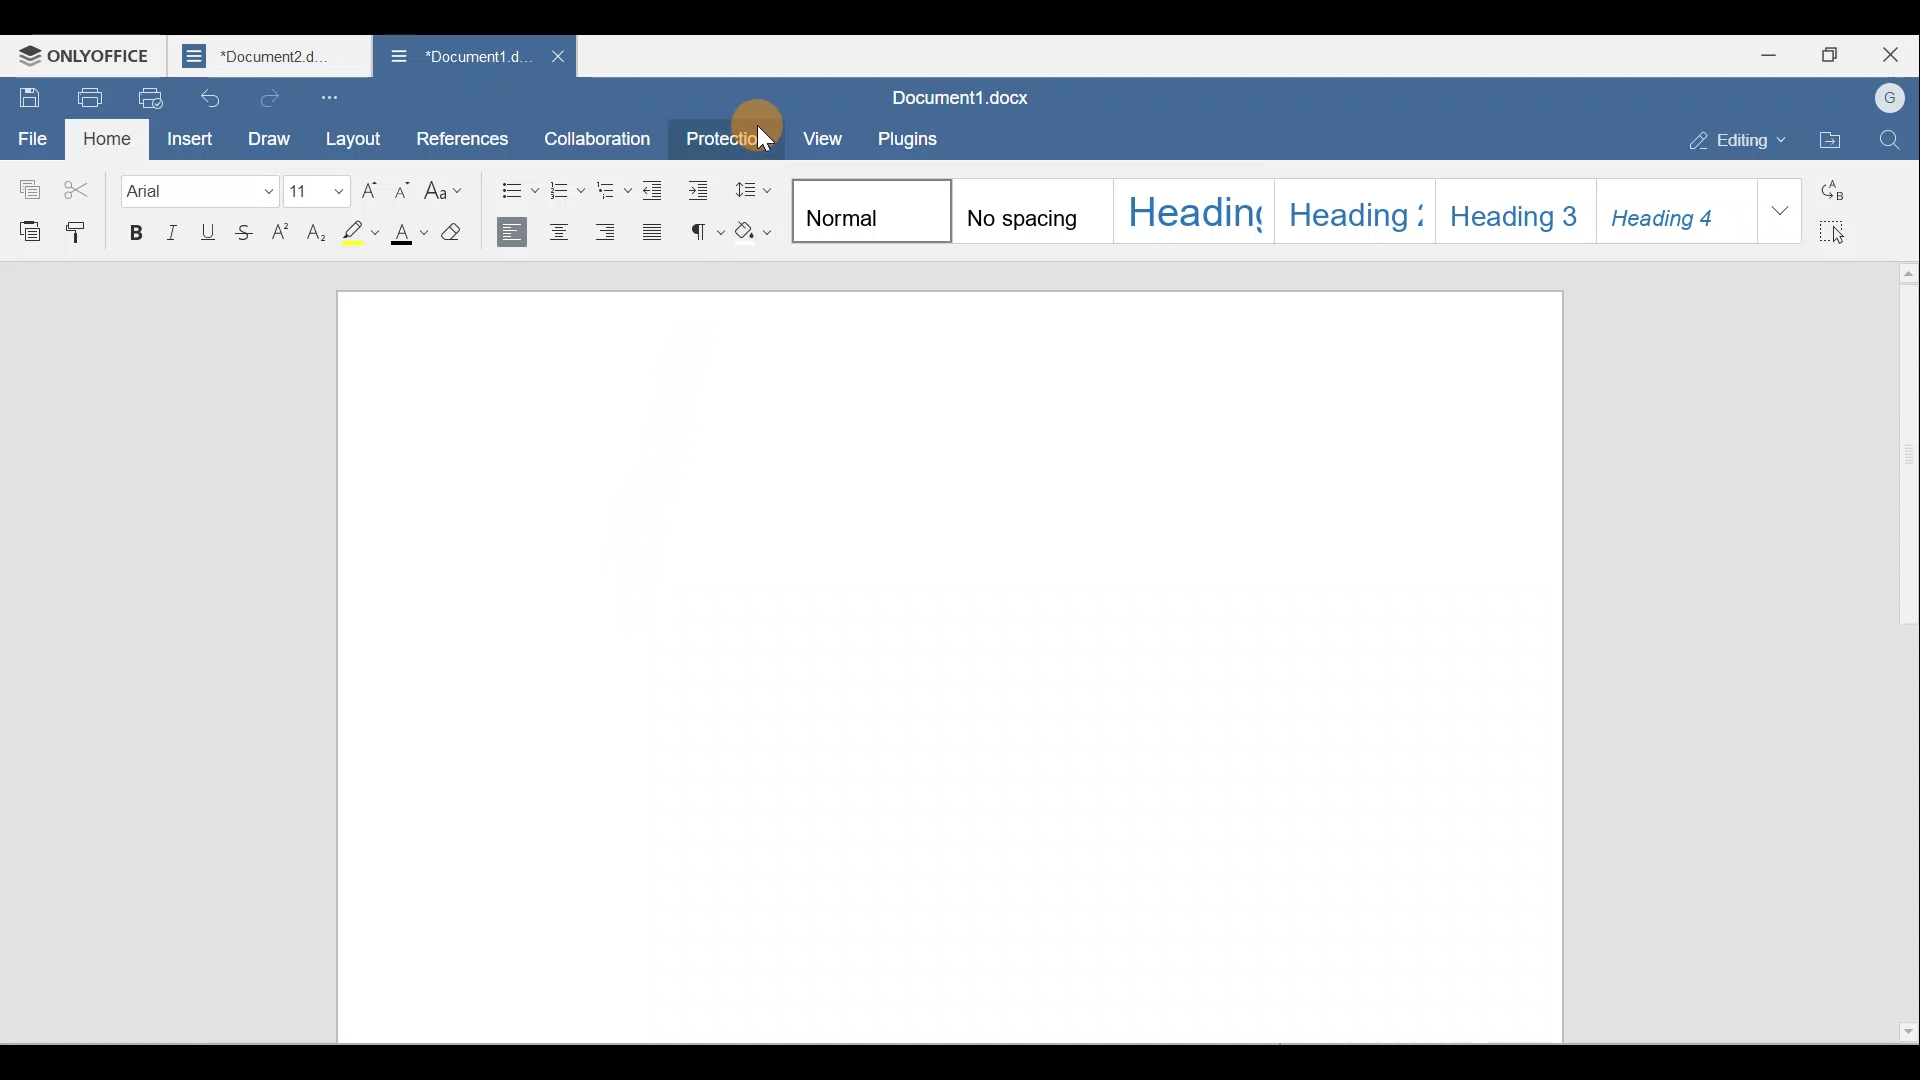 This screenshot has width=1920, height=1080. What do you see at coordinates (286, 233) in the screenshot?
I see `Superscript` at bounding box center [286, 233].